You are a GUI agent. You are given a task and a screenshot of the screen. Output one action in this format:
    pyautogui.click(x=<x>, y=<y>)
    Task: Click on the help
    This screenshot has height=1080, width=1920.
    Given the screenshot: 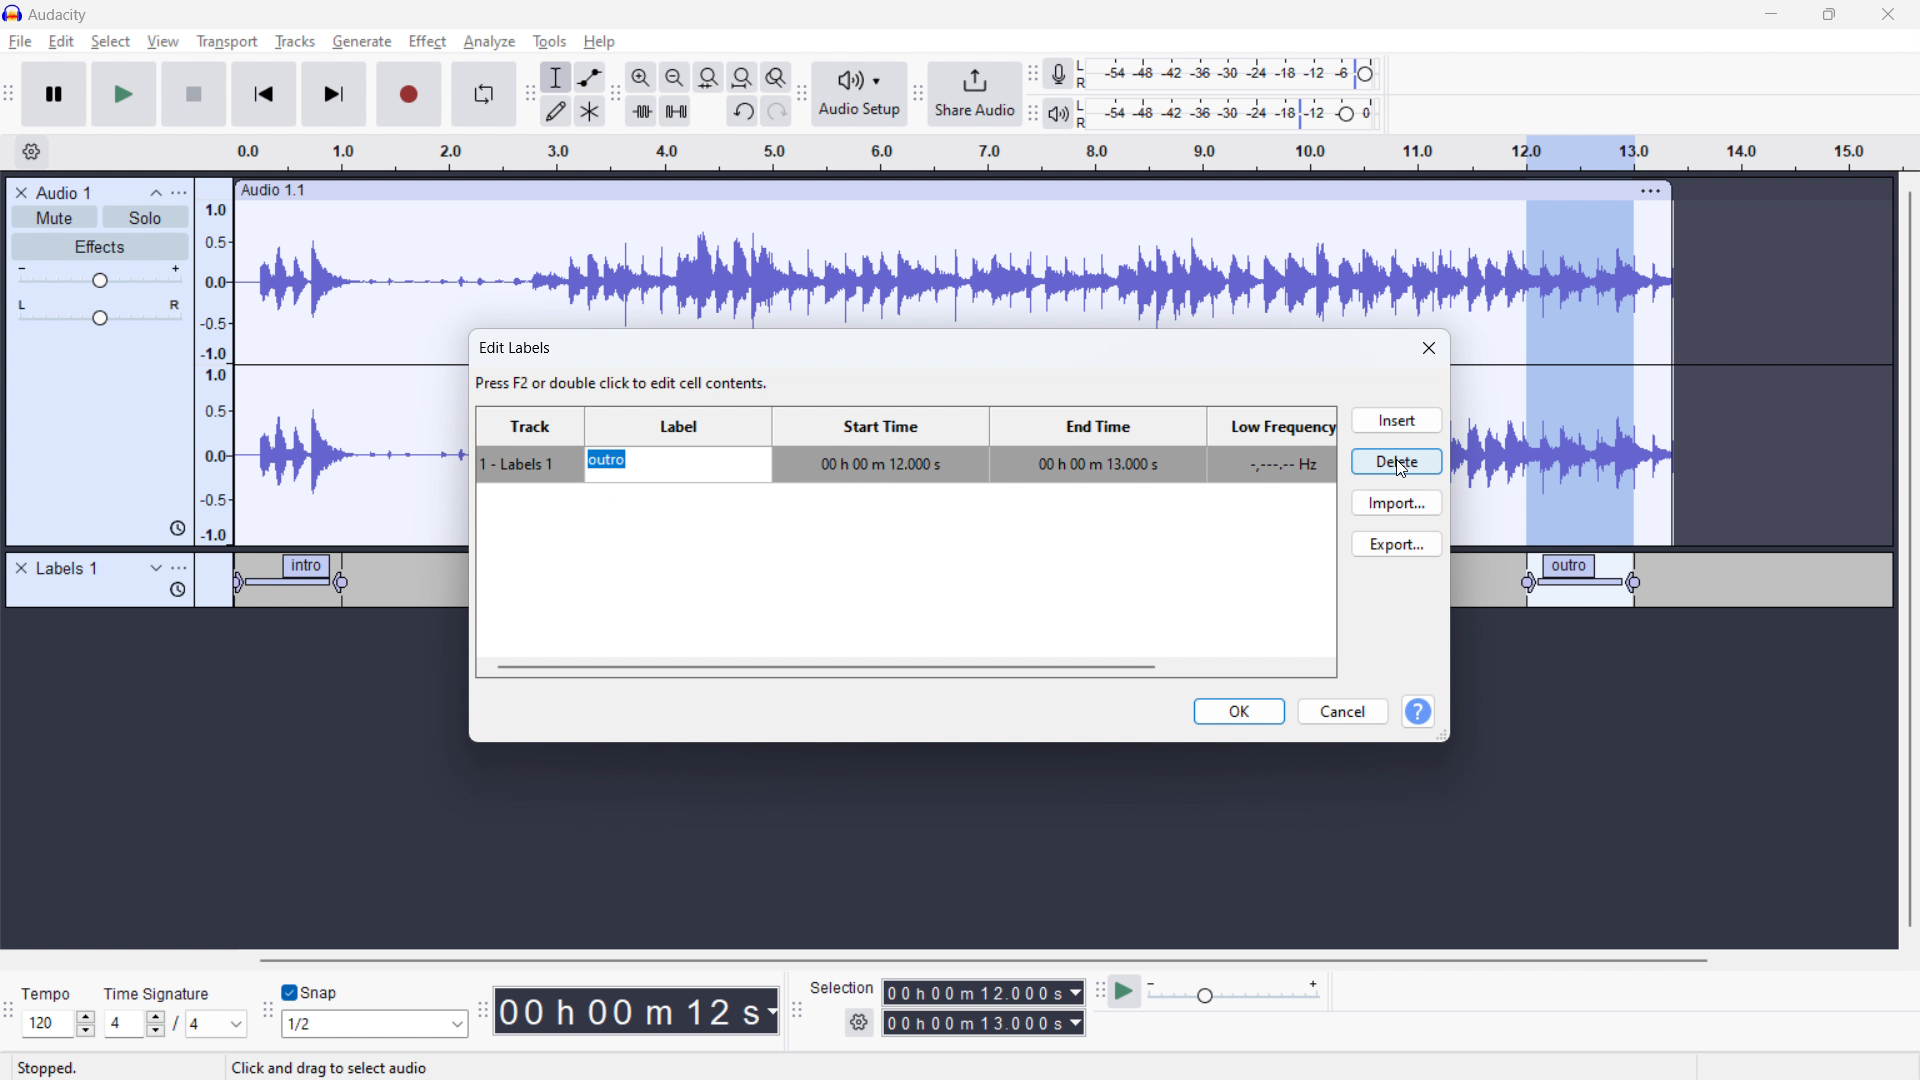 What is the action you would take?
    pyautogui.click(x=602, y=42)
    